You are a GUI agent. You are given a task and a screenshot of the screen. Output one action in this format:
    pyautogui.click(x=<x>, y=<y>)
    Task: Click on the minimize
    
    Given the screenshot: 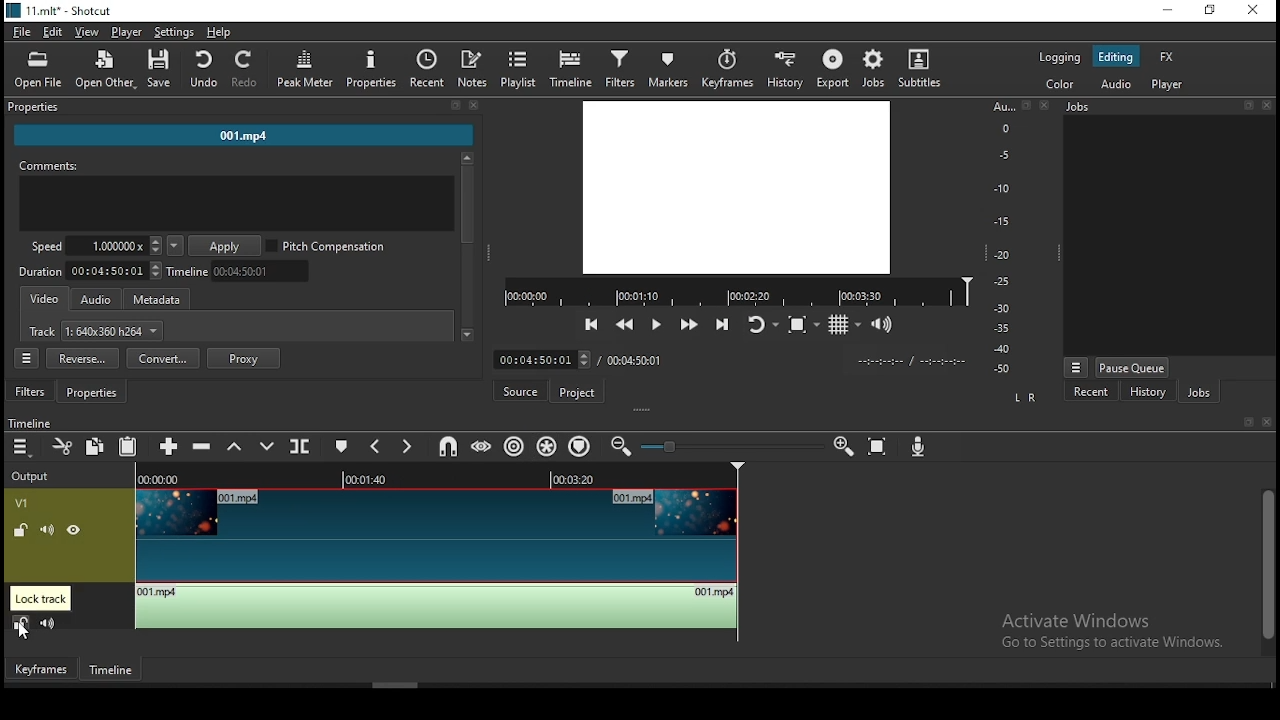 What is the action you would take?
    pyautogui.click(x=1166, y=11)
    